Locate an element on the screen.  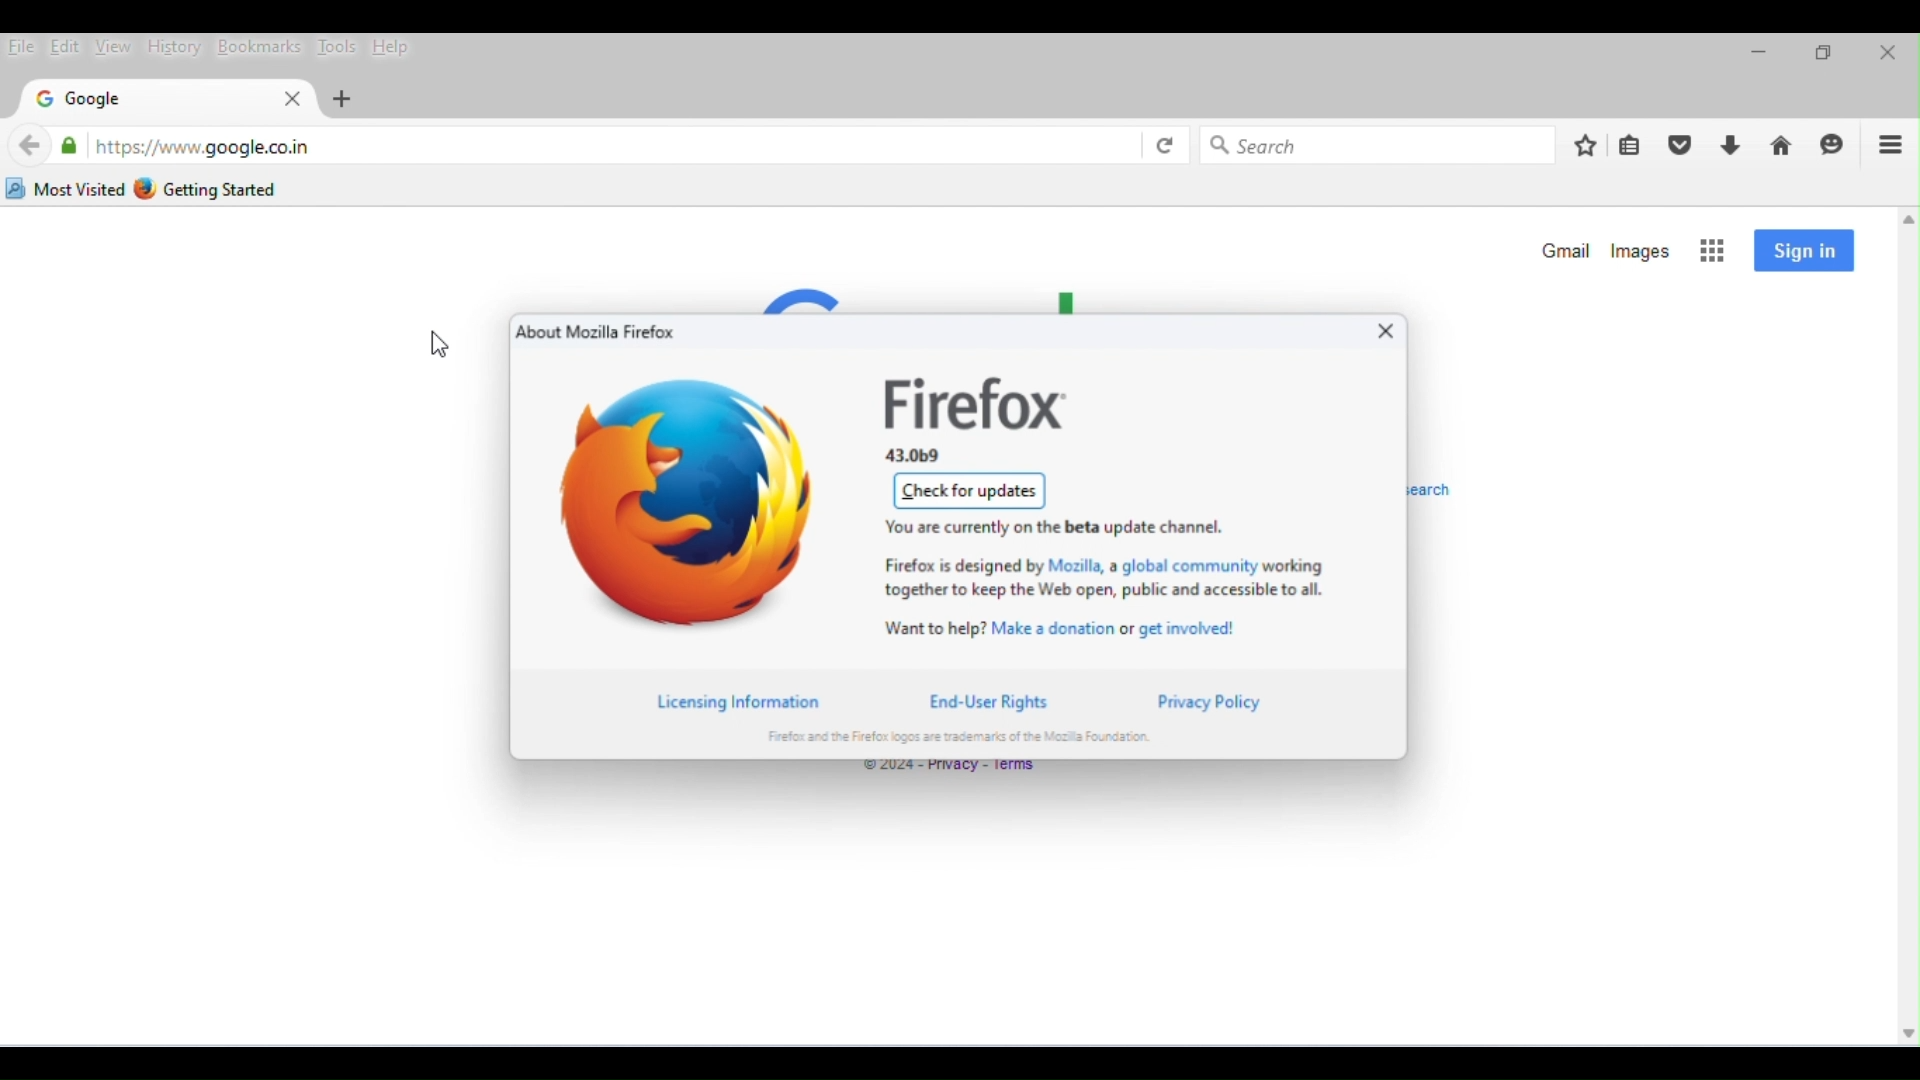
bookmarks is located at coordinates (259, 47).